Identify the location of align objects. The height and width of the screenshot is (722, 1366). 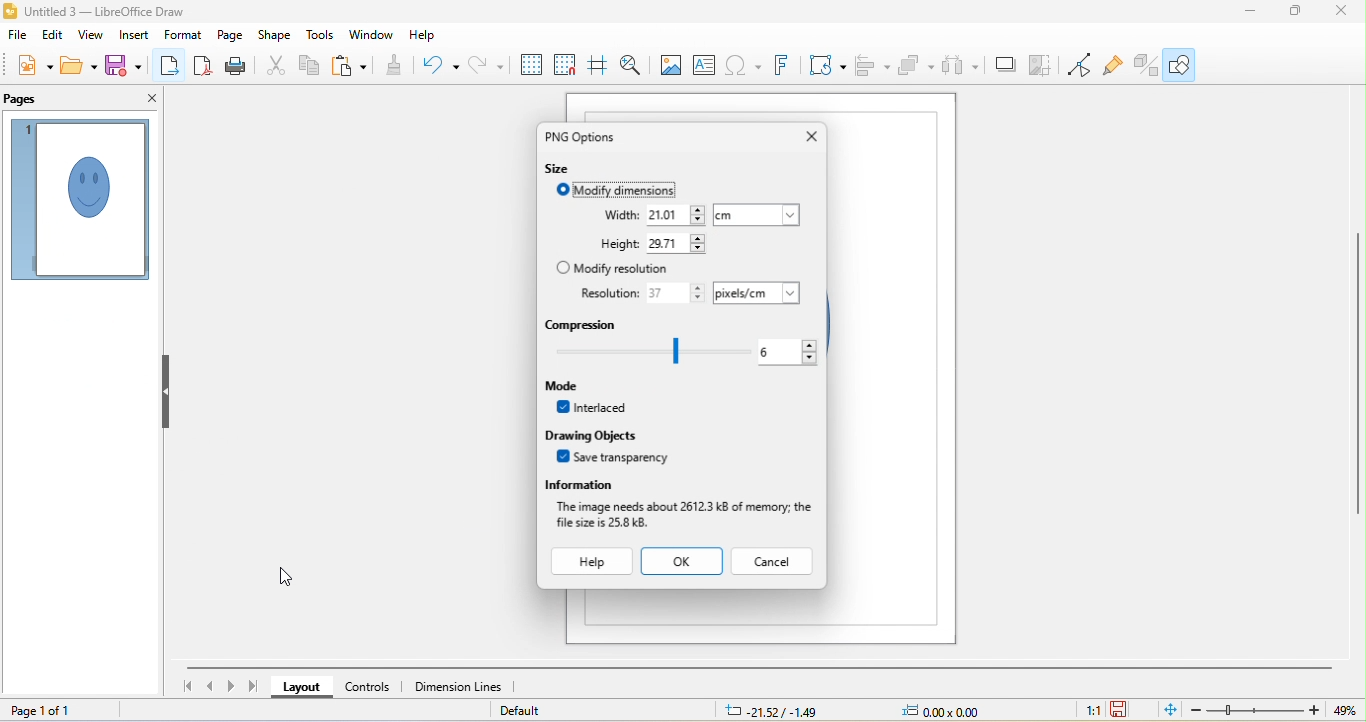
(872, 68).